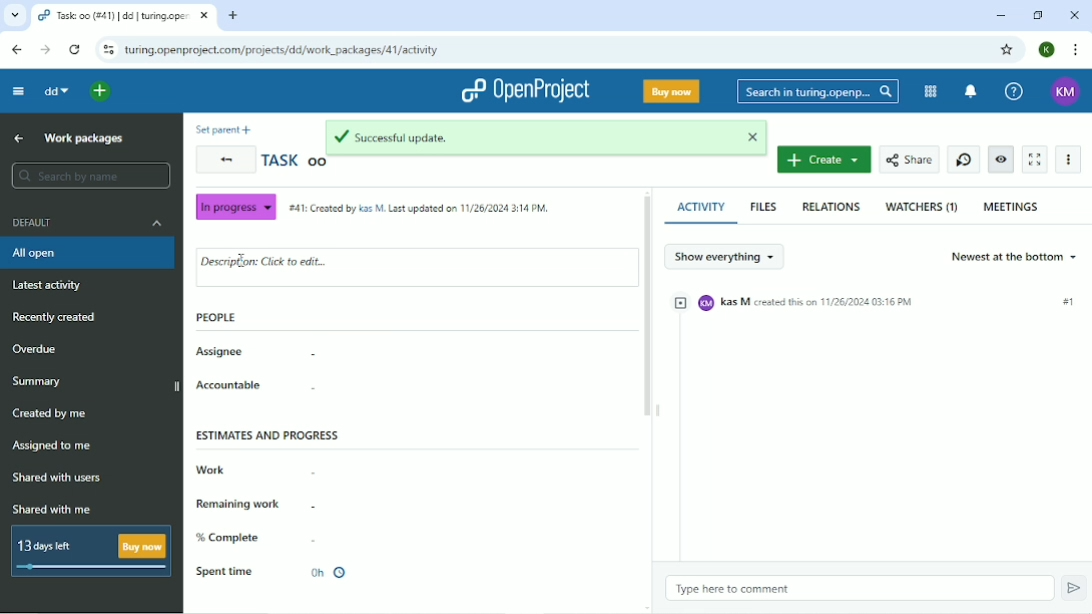  Describe the element at coordinates (93, 384) in the screenshot. I see `Summary` at that location.